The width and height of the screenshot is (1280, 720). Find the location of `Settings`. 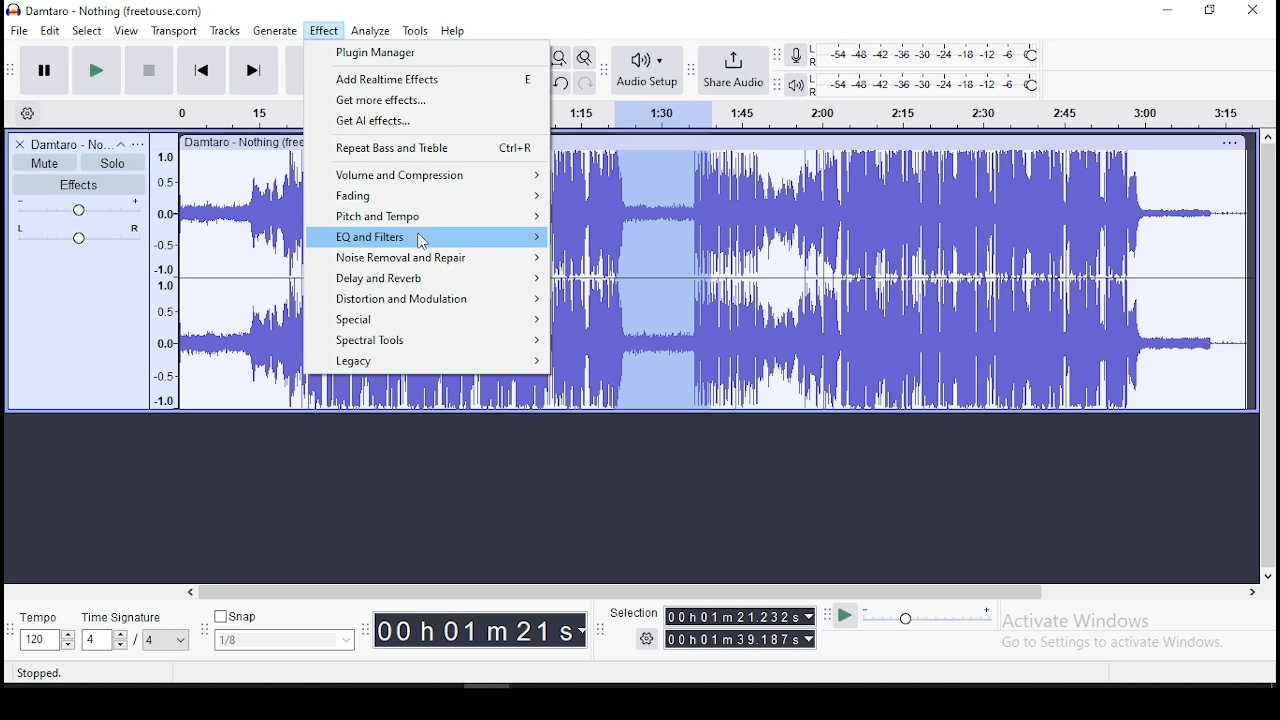

Settings is located at coordinates (648, 638).